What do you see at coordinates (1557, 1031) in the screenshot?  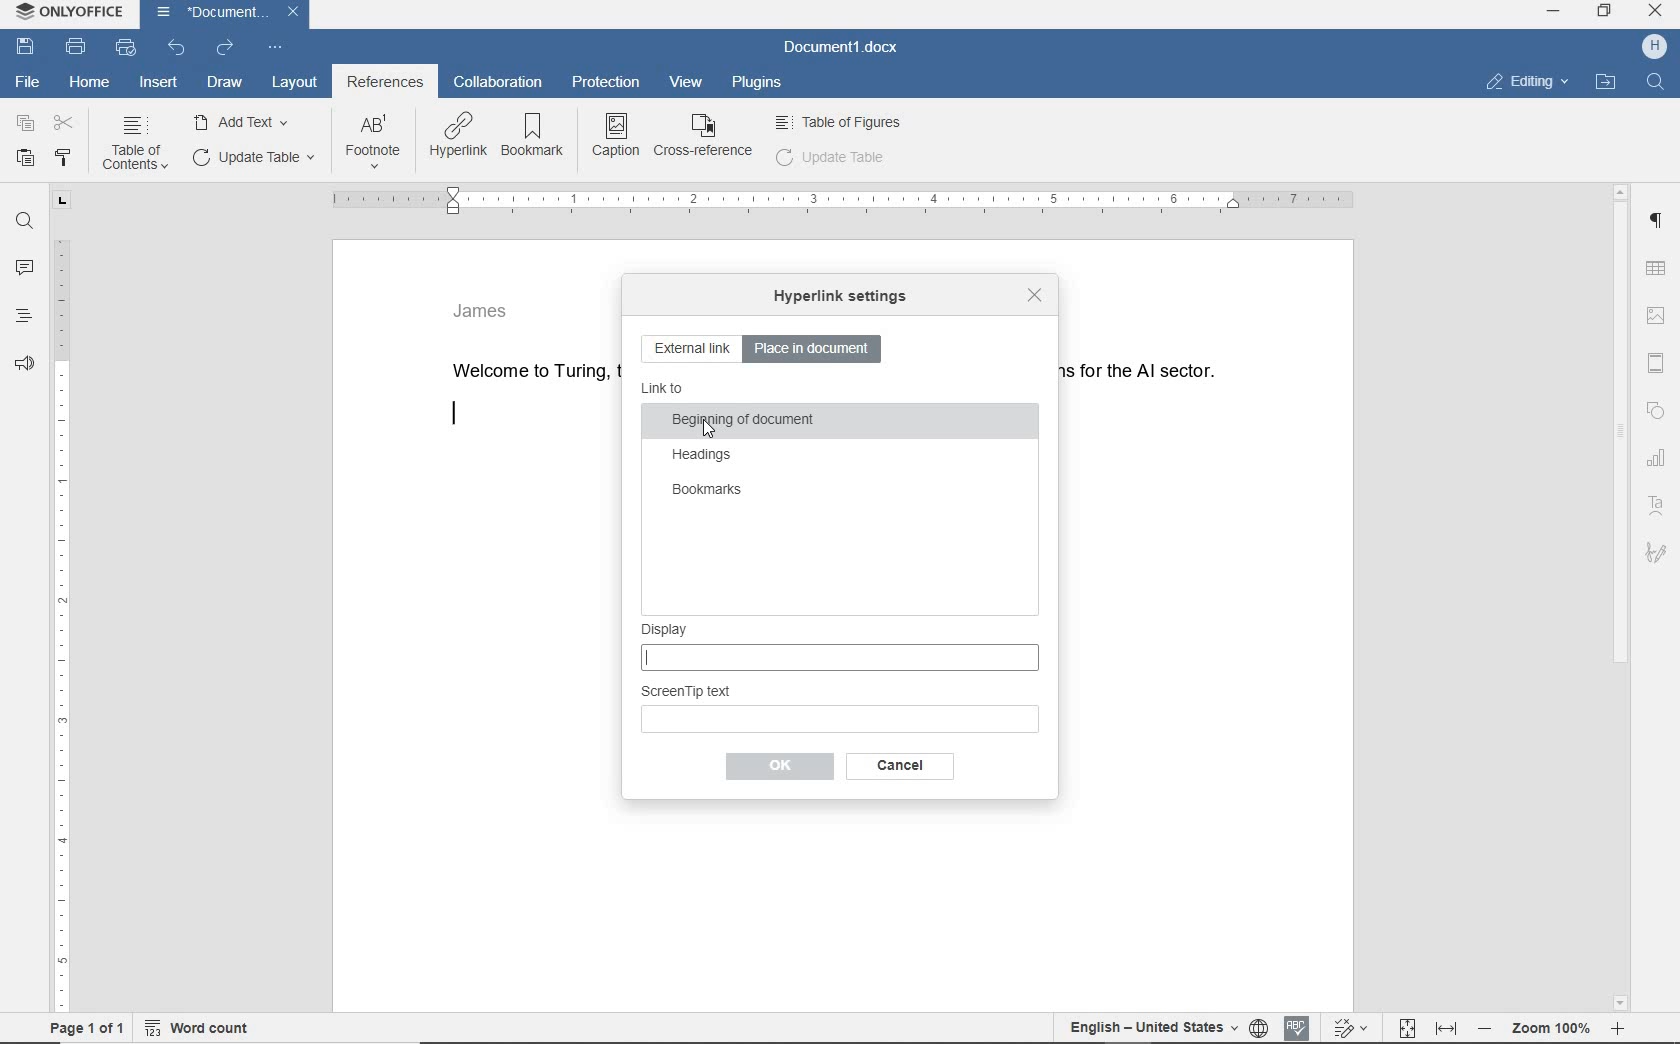 I see `zoom 100%` at bounding box center [1557, 1031].